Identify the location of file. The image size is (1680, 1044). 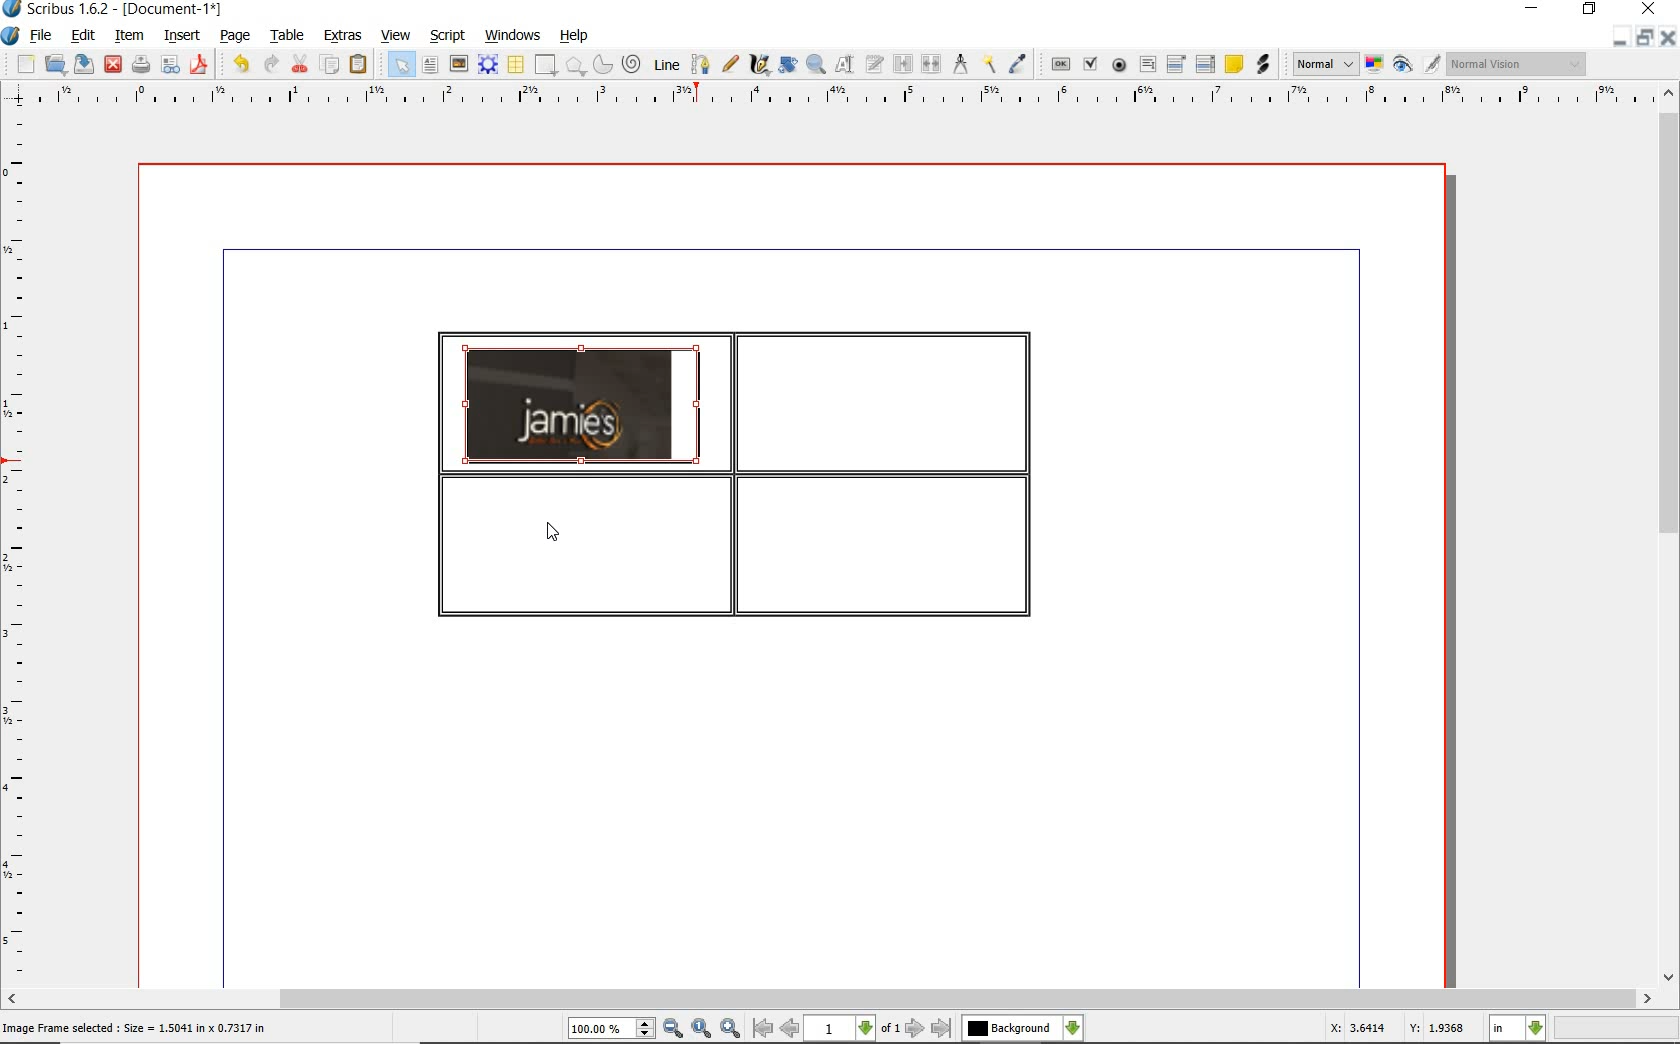
(42, 37).